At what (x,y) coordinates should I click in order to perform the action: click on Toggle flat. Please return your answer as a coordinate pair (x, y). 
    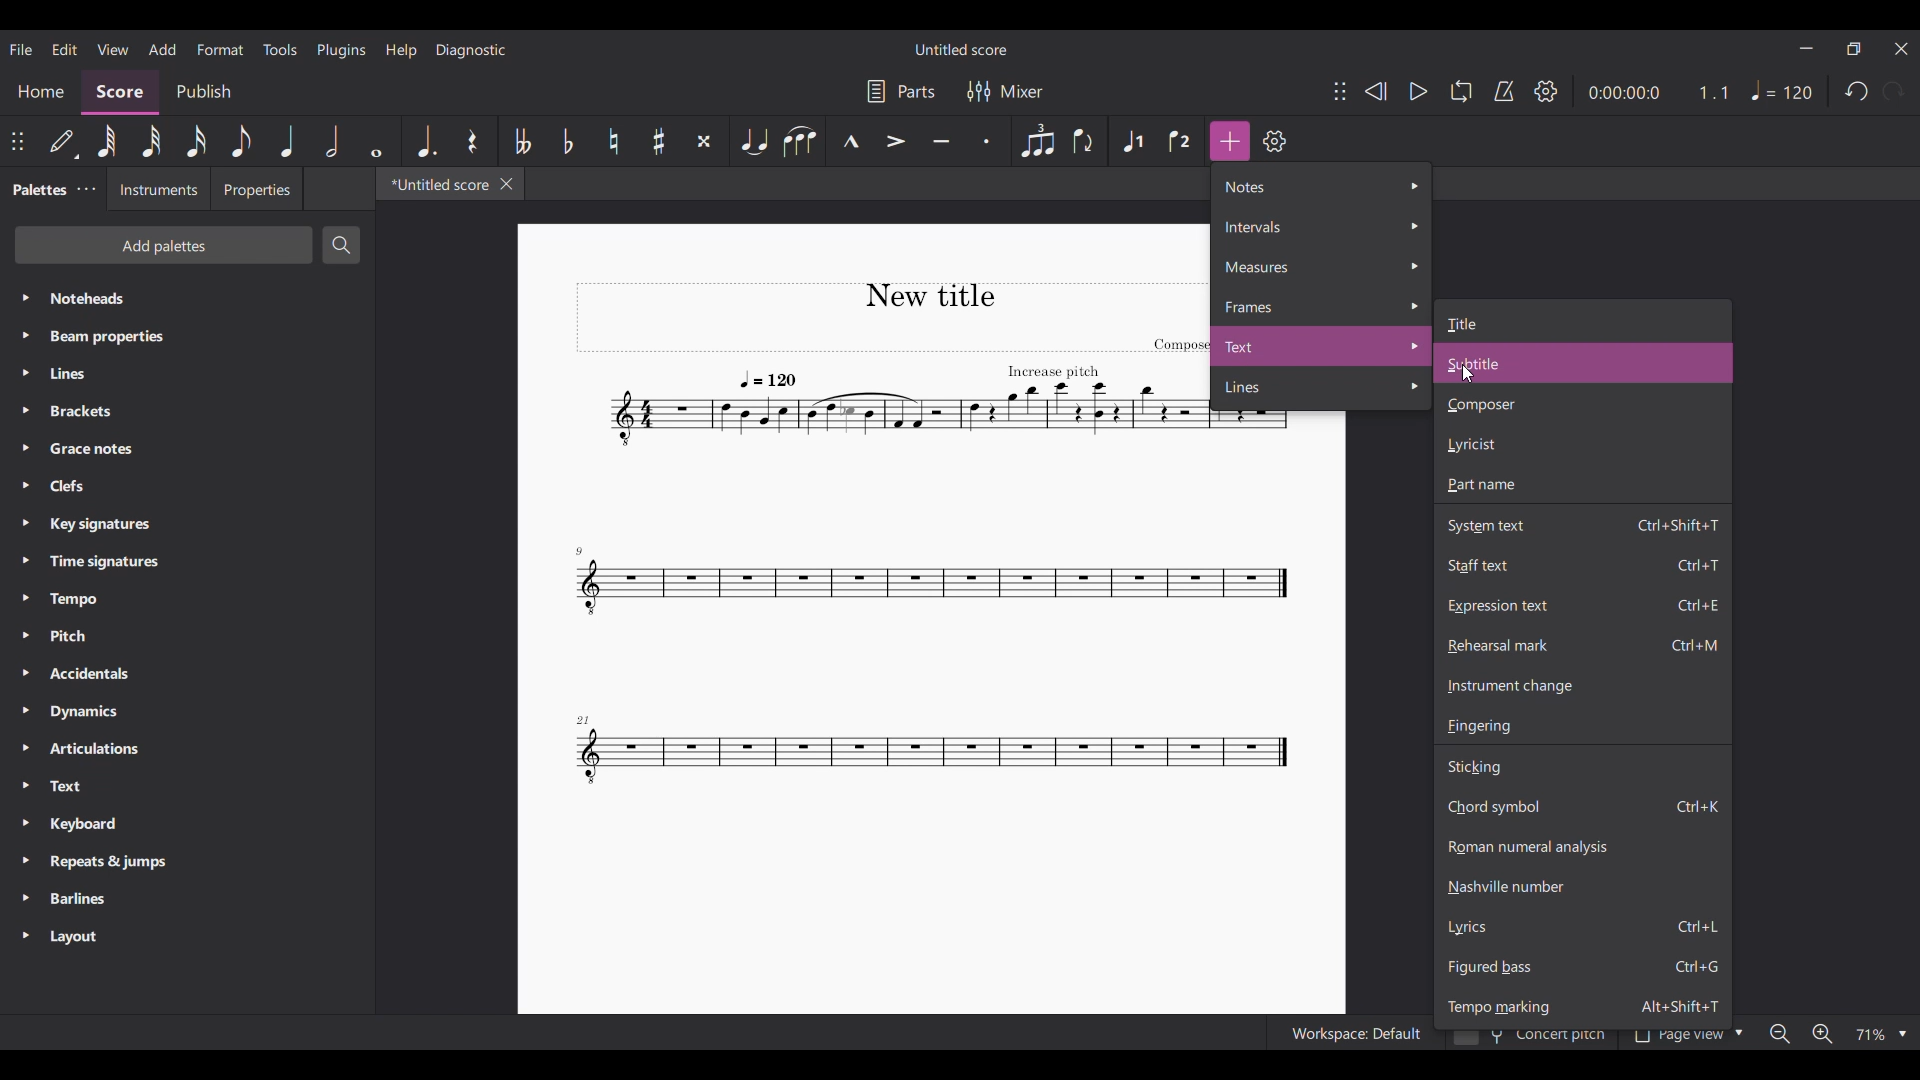
    Looking at the image, I should click on (567, 140).